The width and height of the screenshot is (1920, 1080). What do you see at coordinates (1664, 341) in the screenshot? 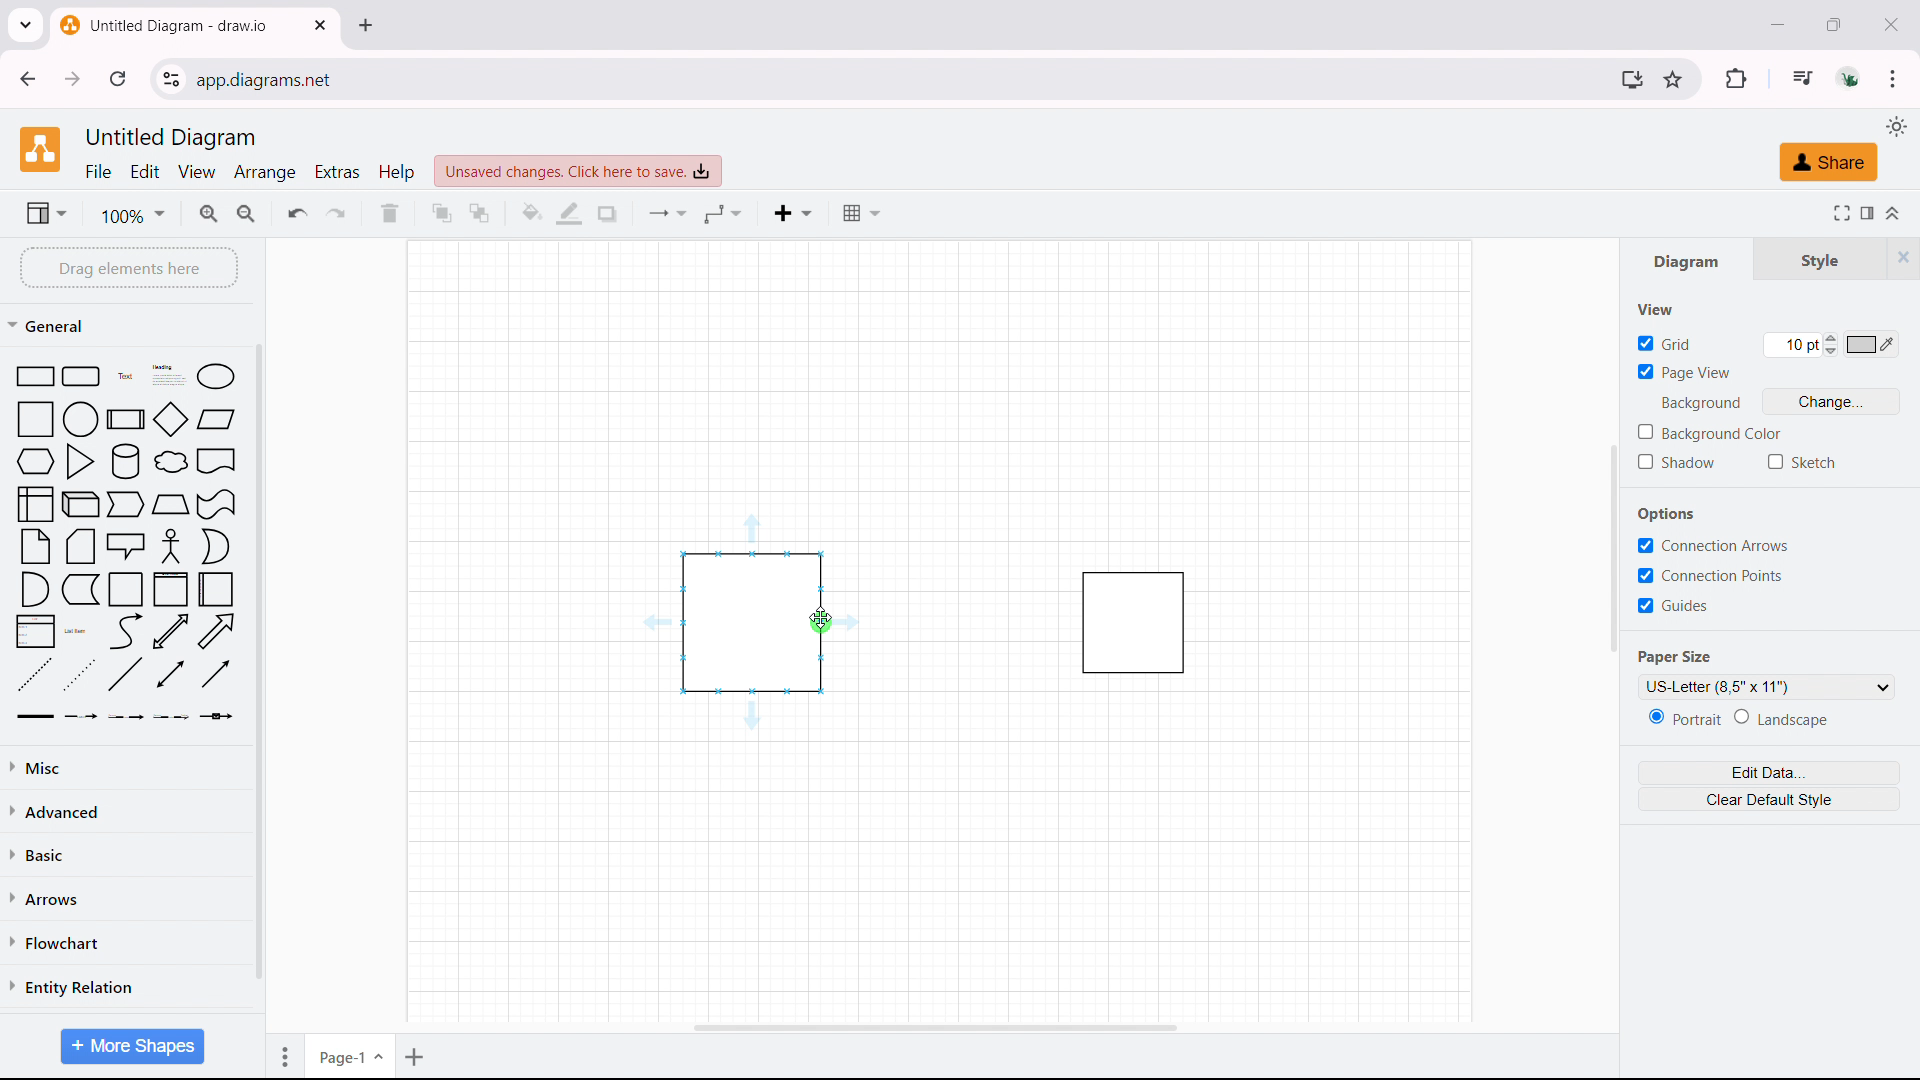
I see `grid toggle` at bounding box center [1664, 341].